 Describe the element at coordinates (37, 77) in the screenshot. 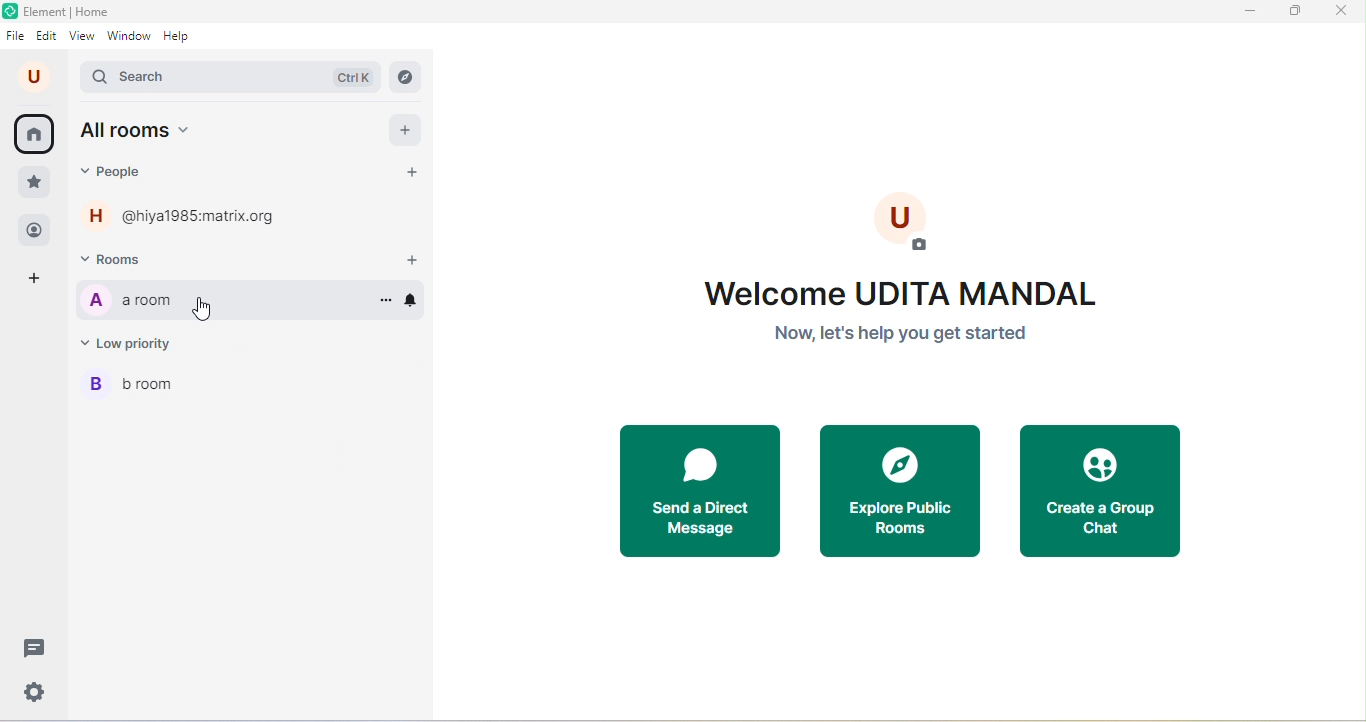

I see `account` at that location.